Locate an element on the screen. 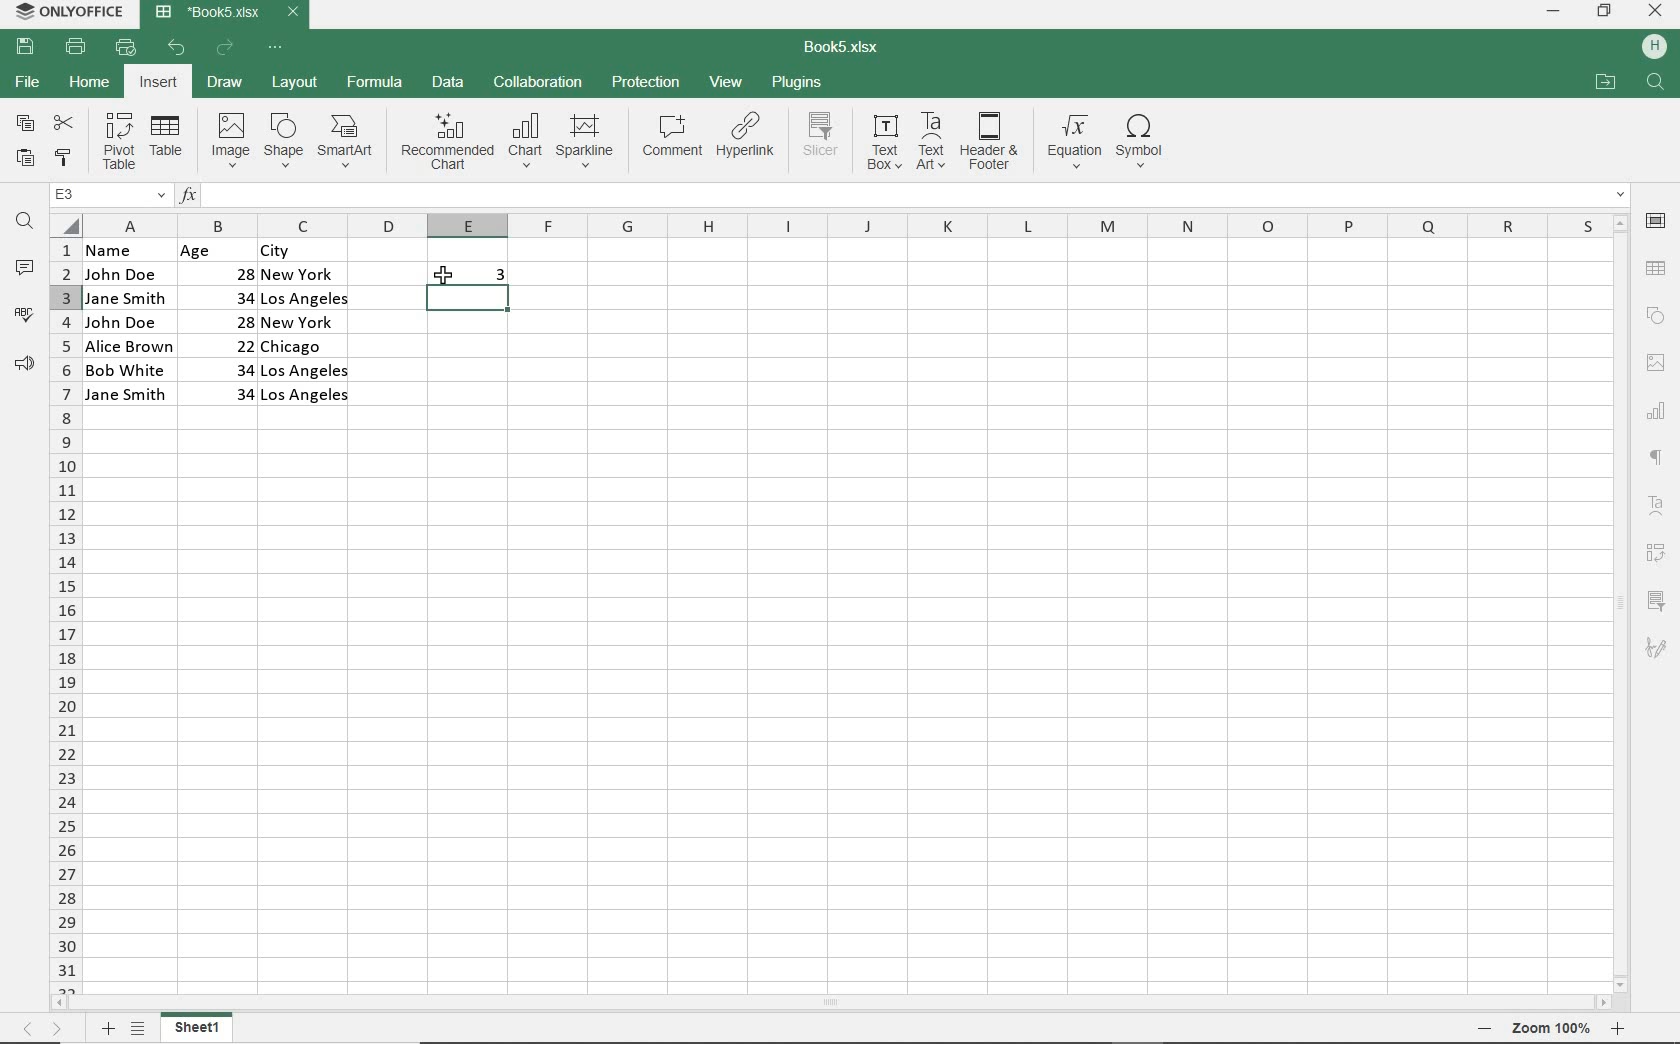  22 is located at coordinates (229, 344).